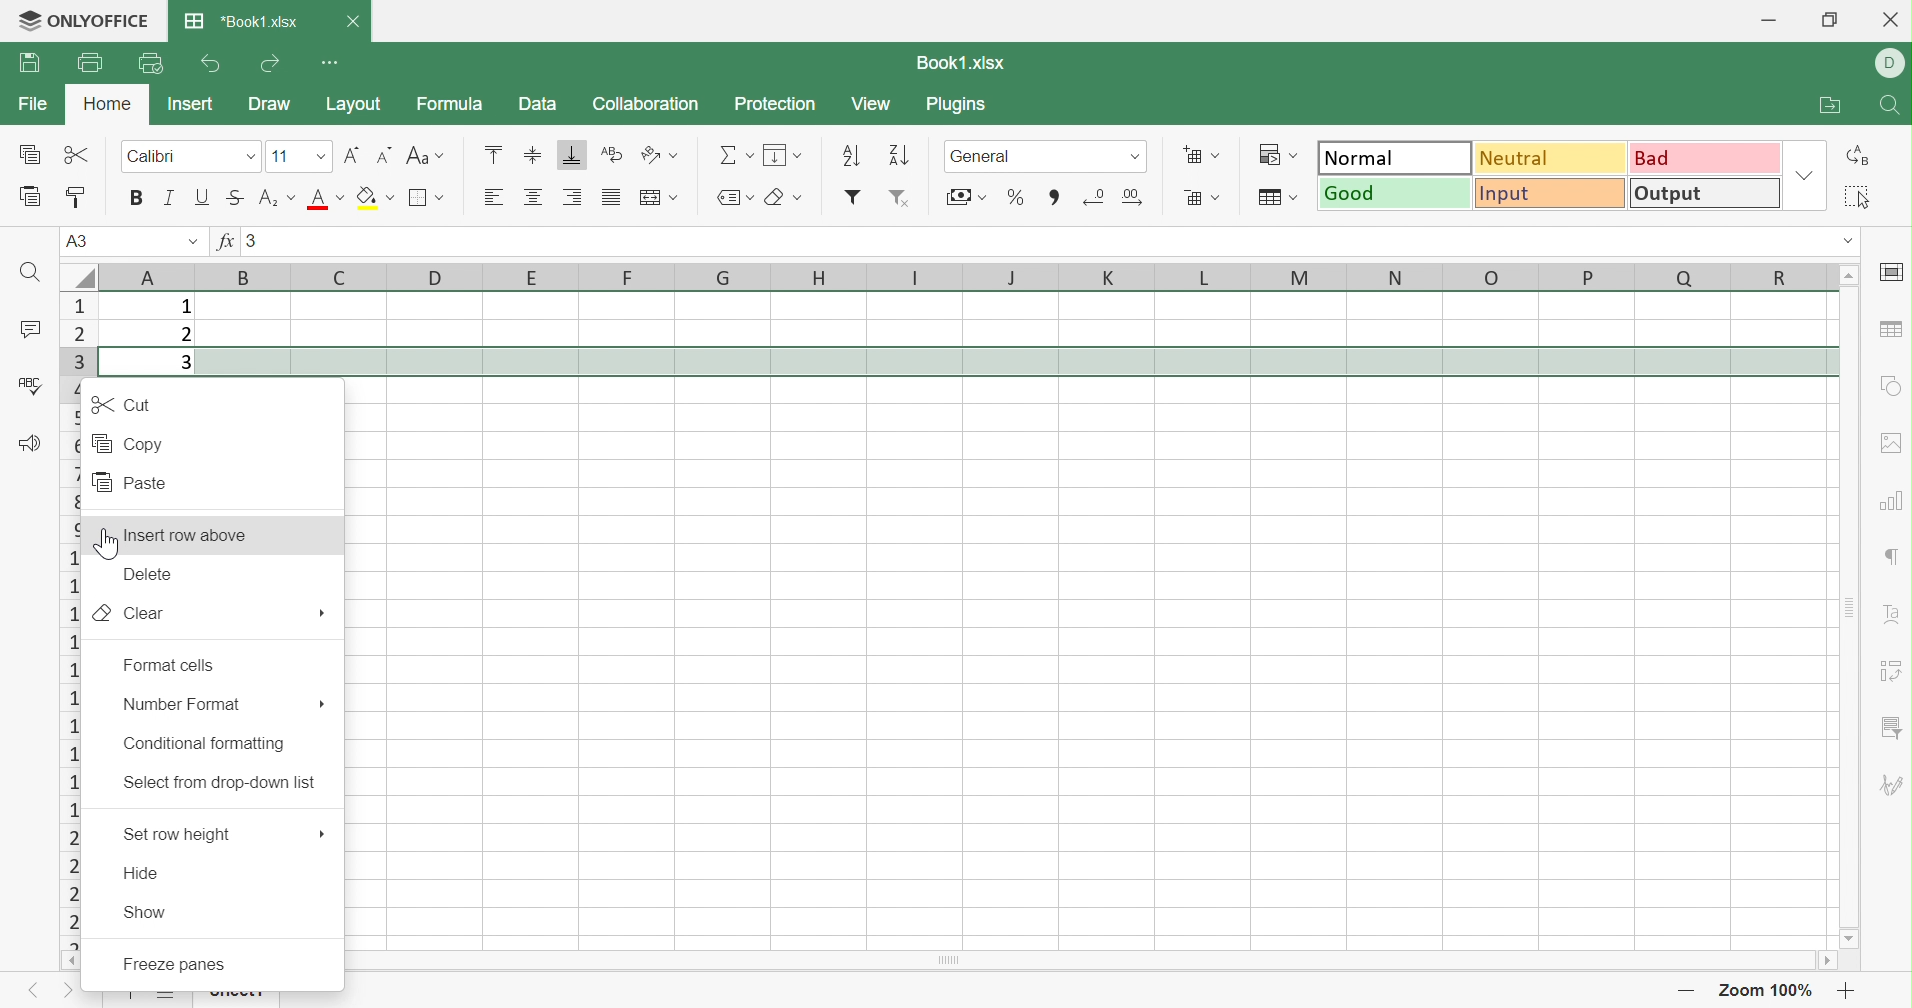 Image resolution: width=1912 pixels, height=1008 pixels. I want to click on Comments, so click(30, 329).